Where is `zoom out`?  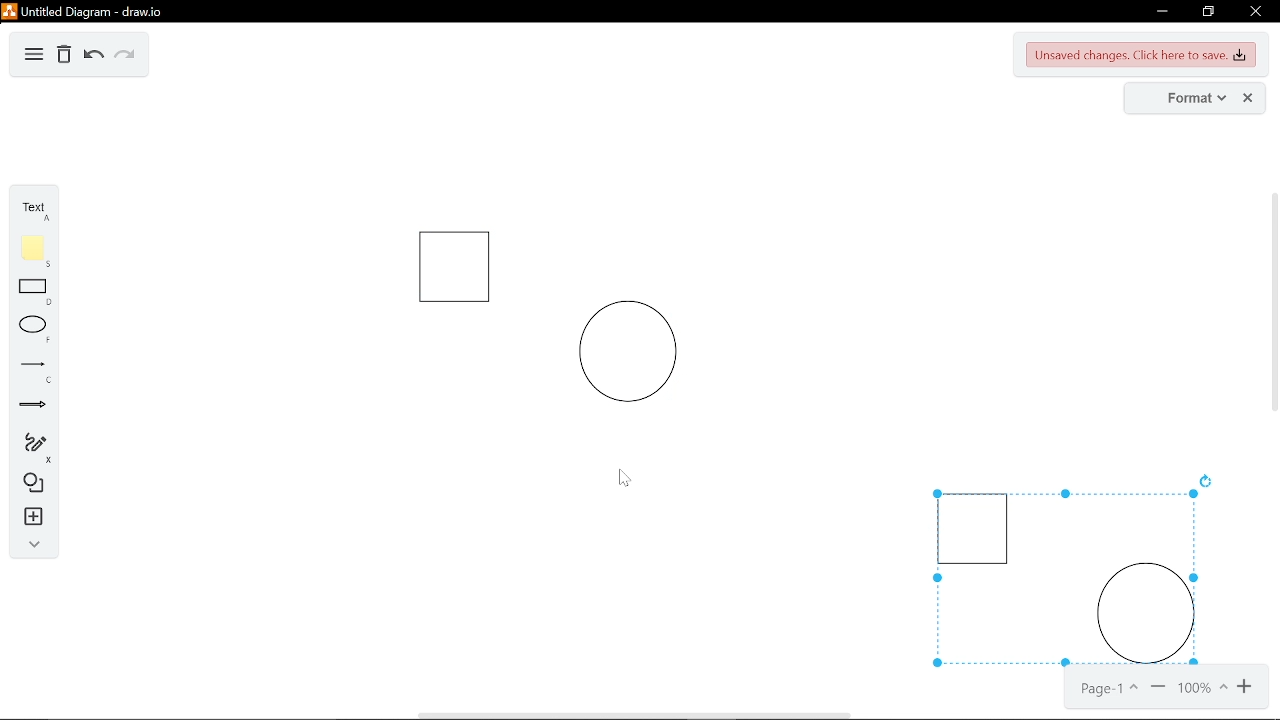
zoom out is located at coordinates (1158, 689).